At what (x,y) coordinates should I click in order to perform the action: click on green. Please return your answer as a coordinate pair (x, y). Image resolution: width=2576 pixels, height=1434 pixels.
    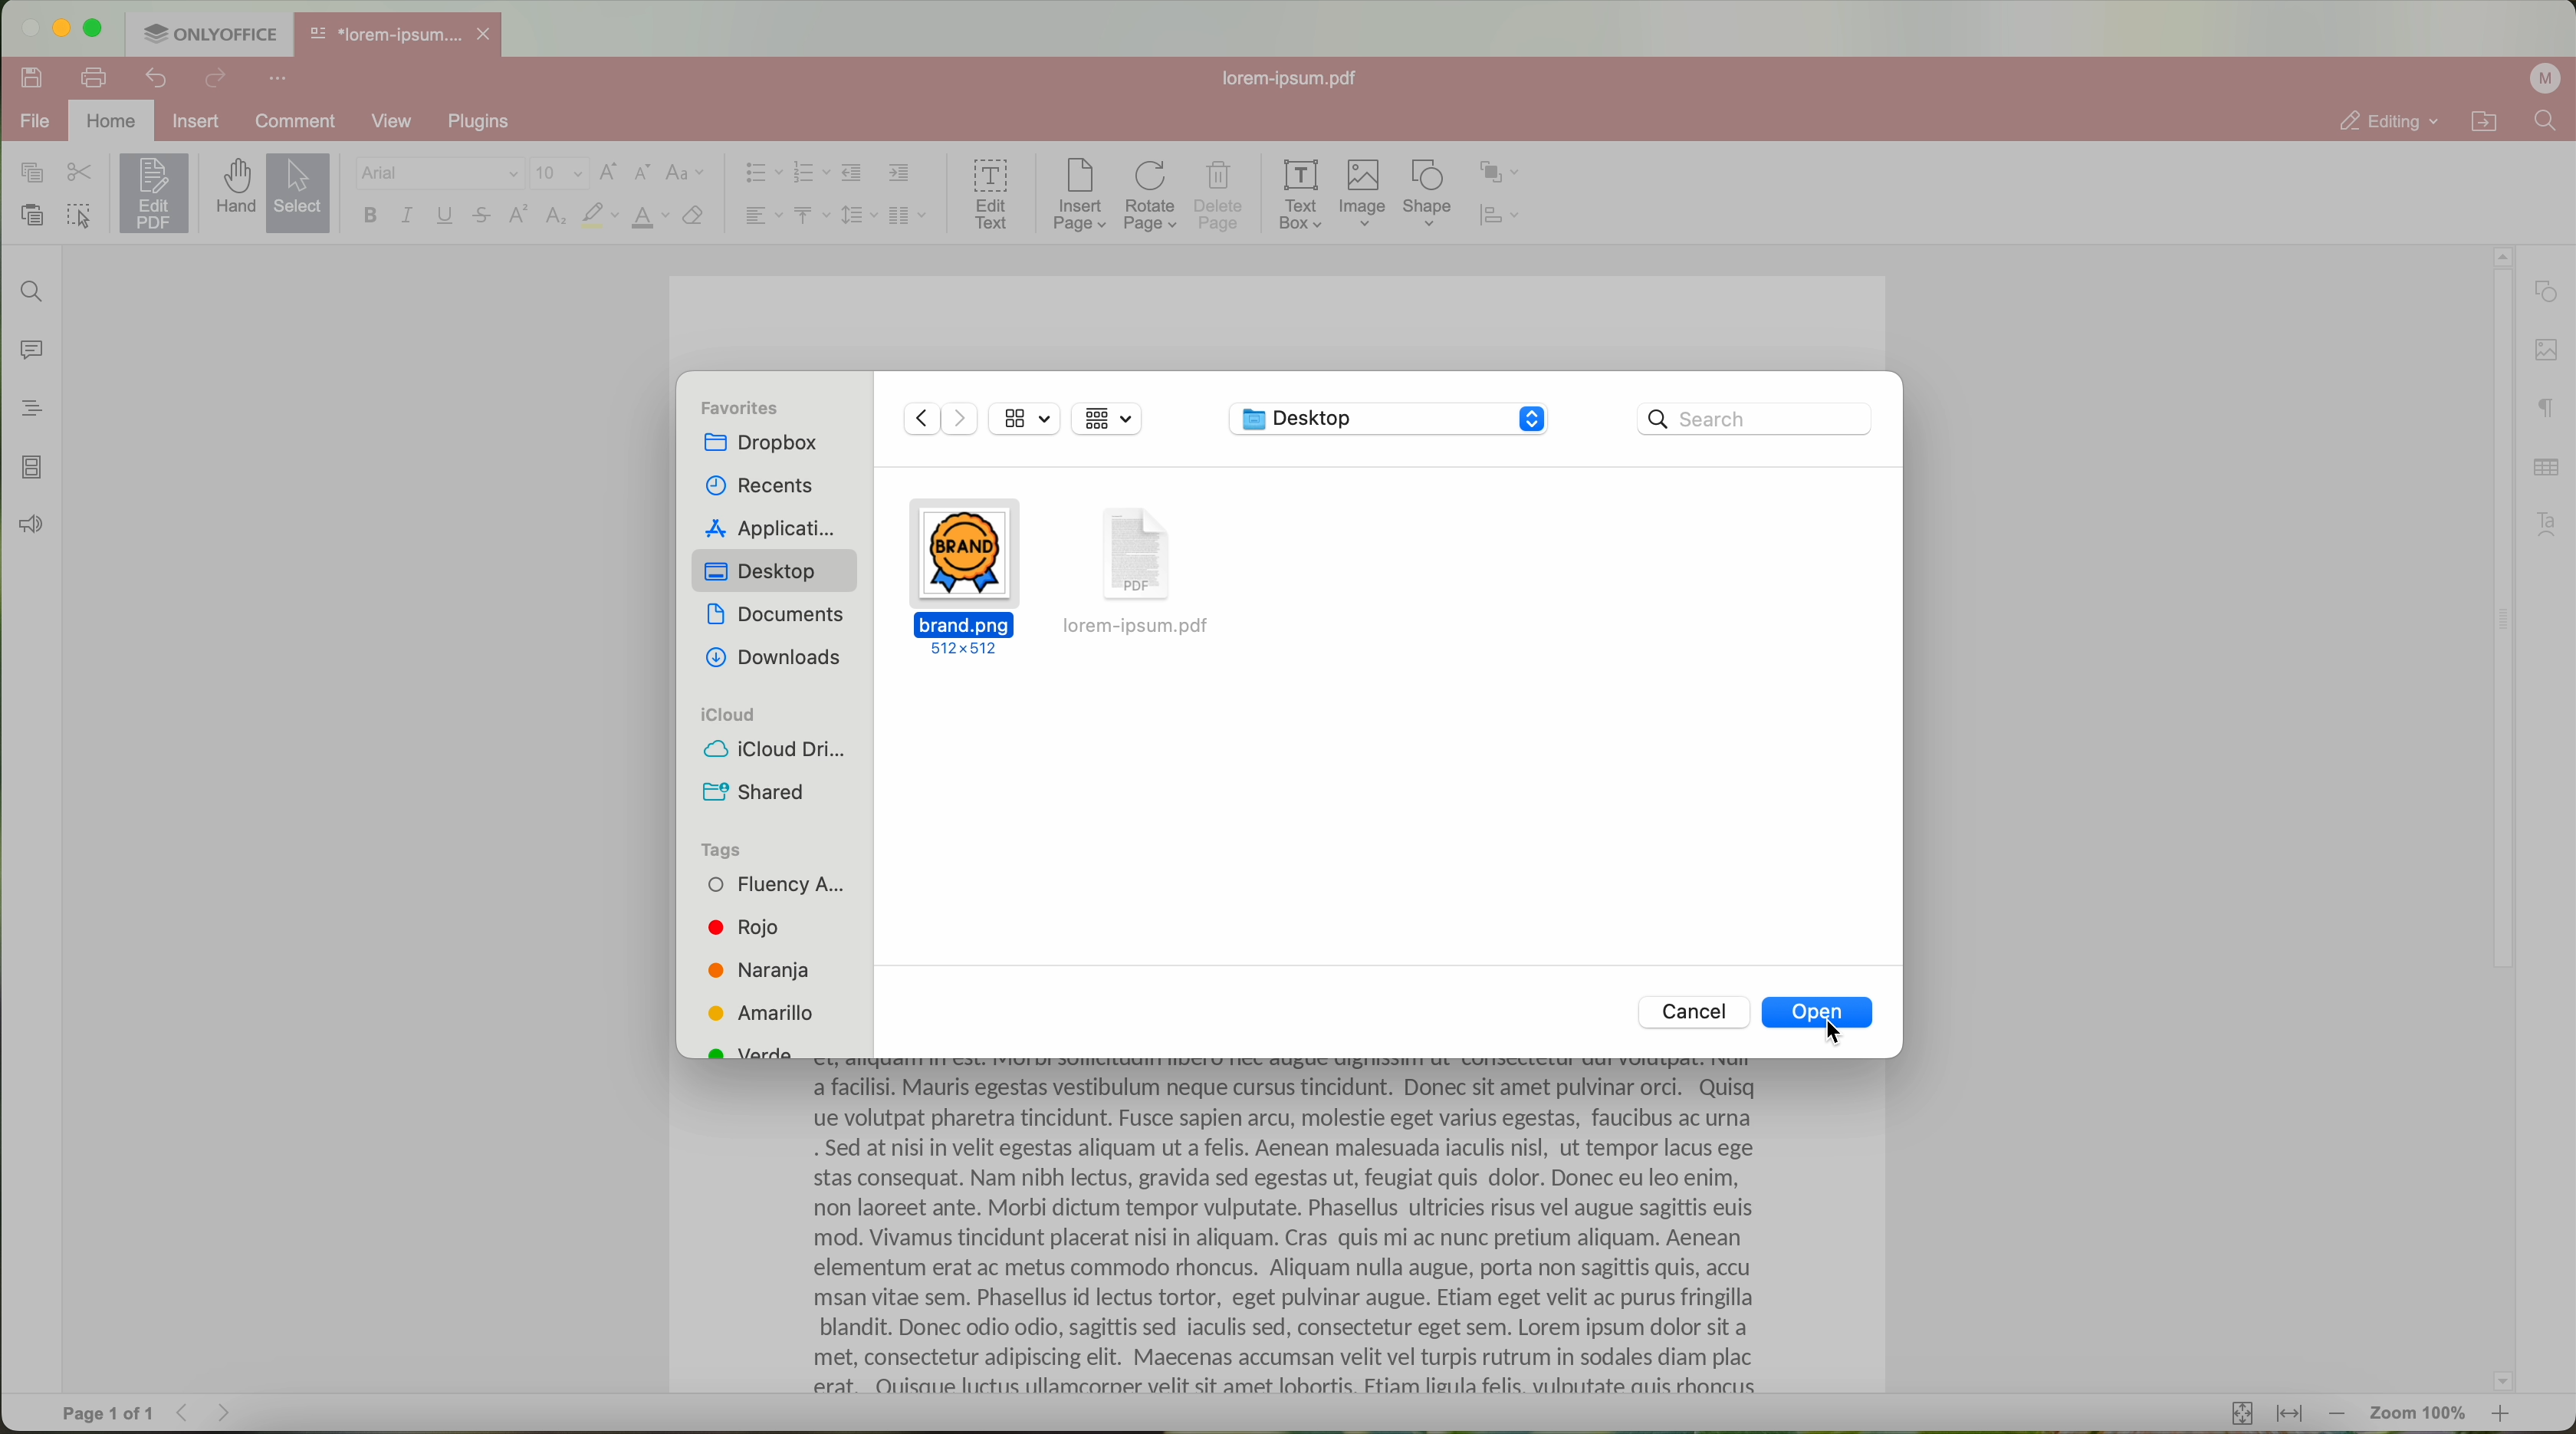
    Looking at the image, I should click on (753, 1048).